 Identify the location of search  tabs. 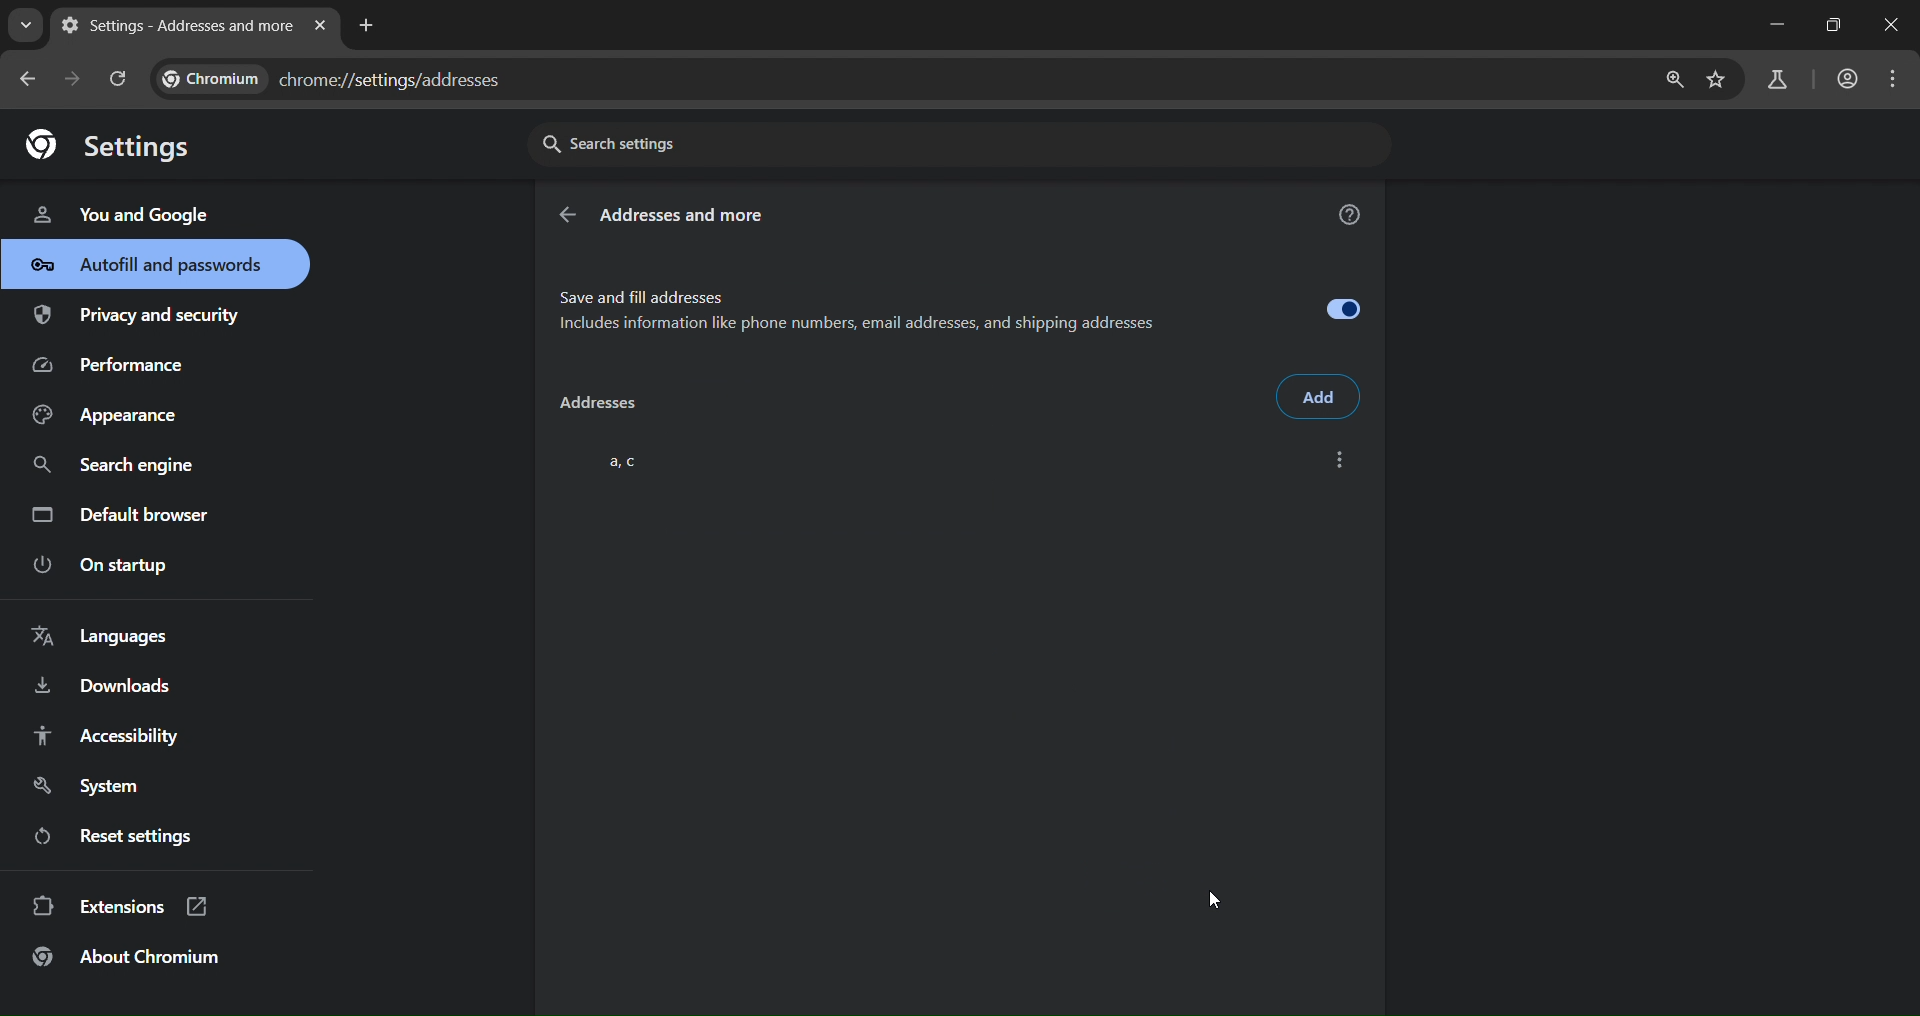
(25, 25).